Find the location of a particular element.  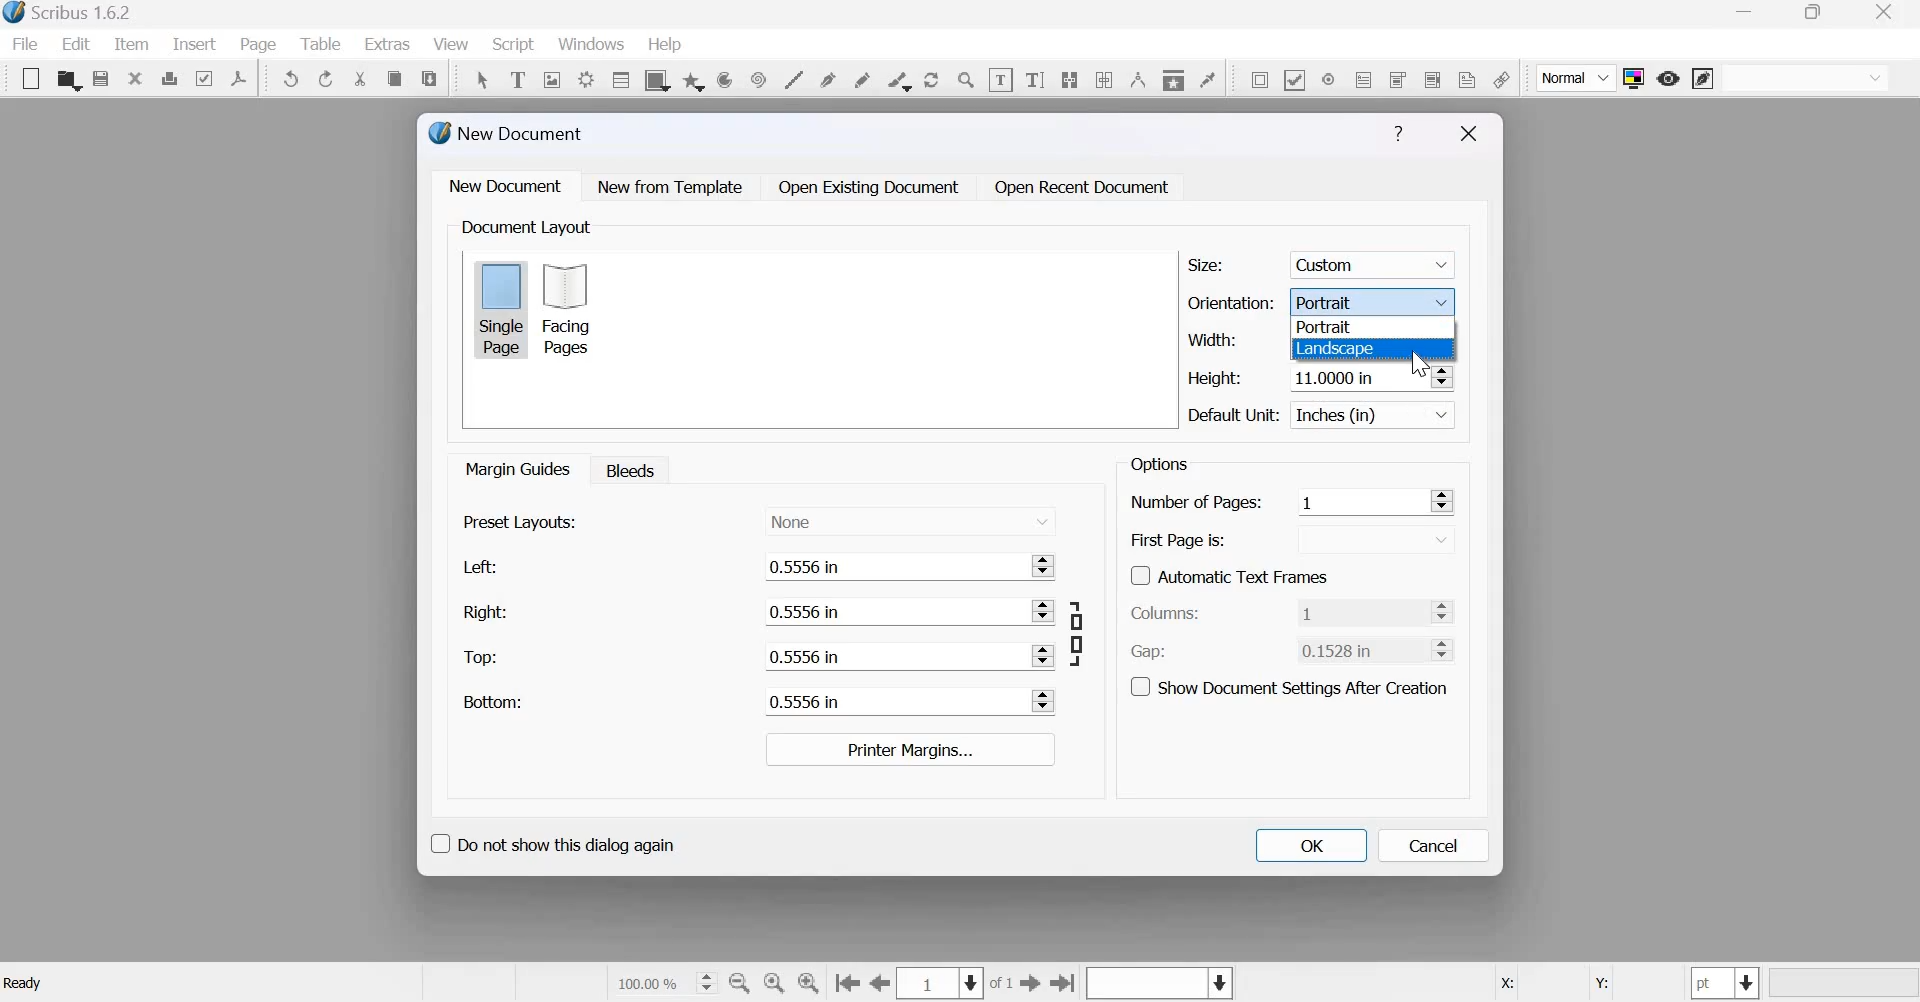

minimize is located at coordinates (1747, 14).